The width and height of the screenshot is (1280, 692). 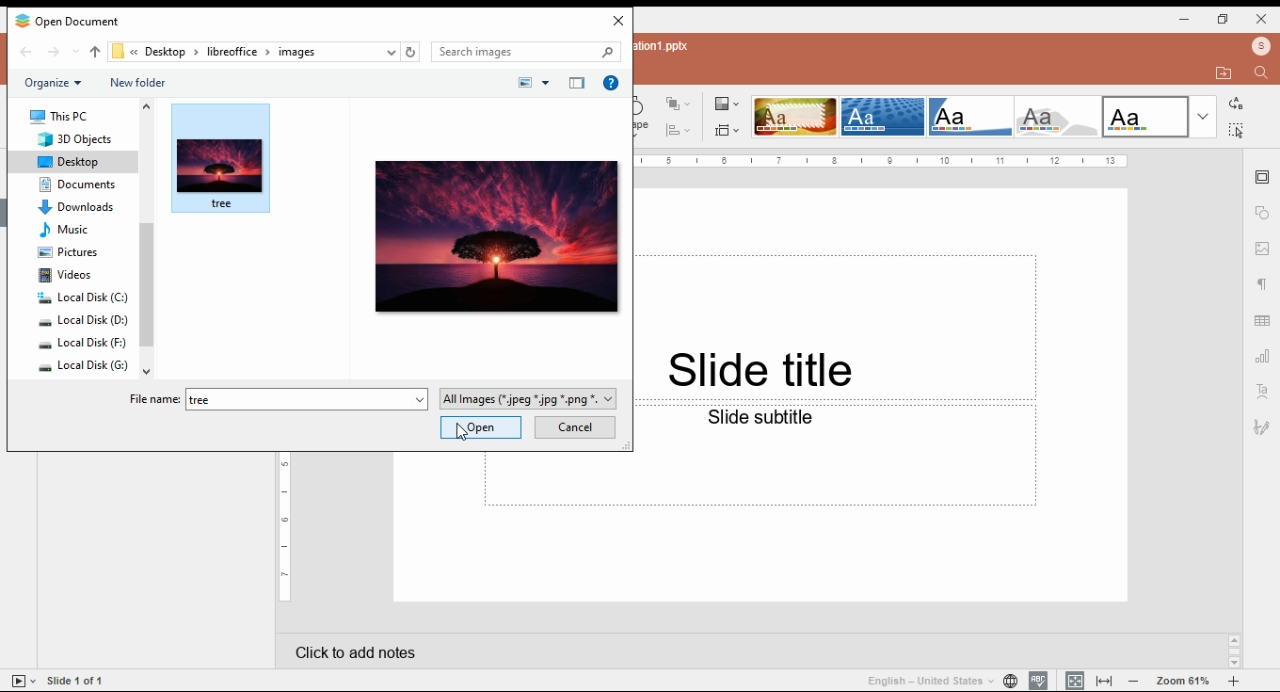 What do you see at coordinates (1261, 284) in the screenshot?
I see `paragraph settings` at bounding box center [1261, 284].